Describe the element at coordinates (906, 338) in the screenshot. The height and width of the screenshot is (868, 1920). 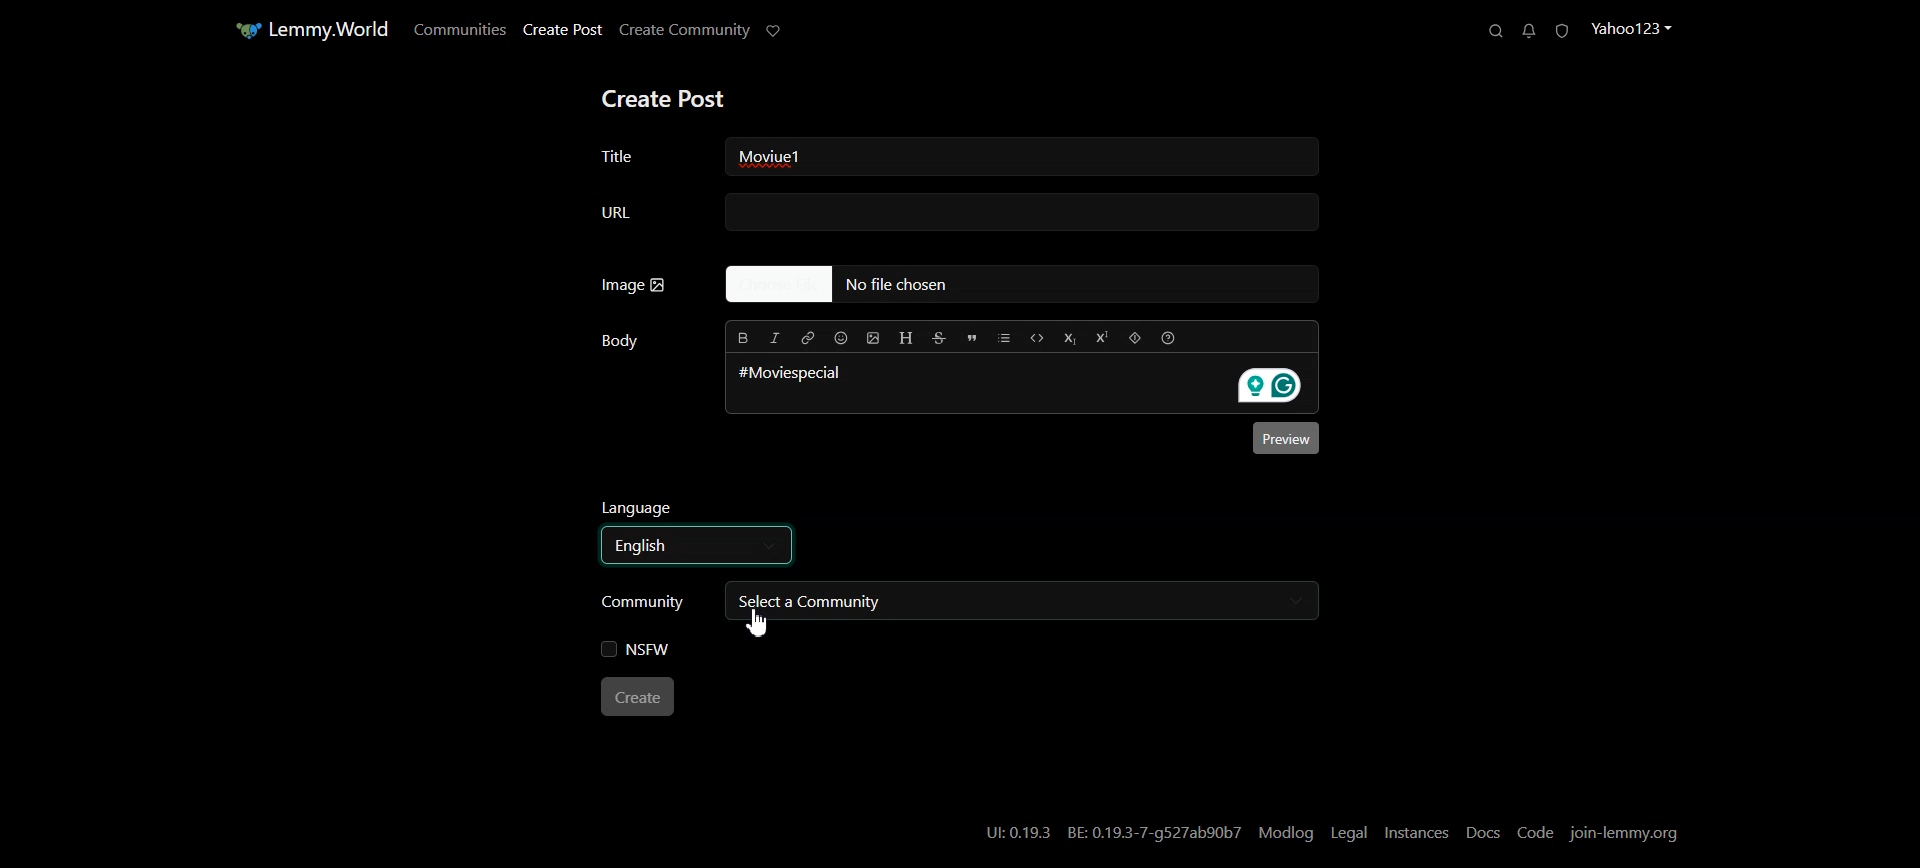
I see `Header` at that location.